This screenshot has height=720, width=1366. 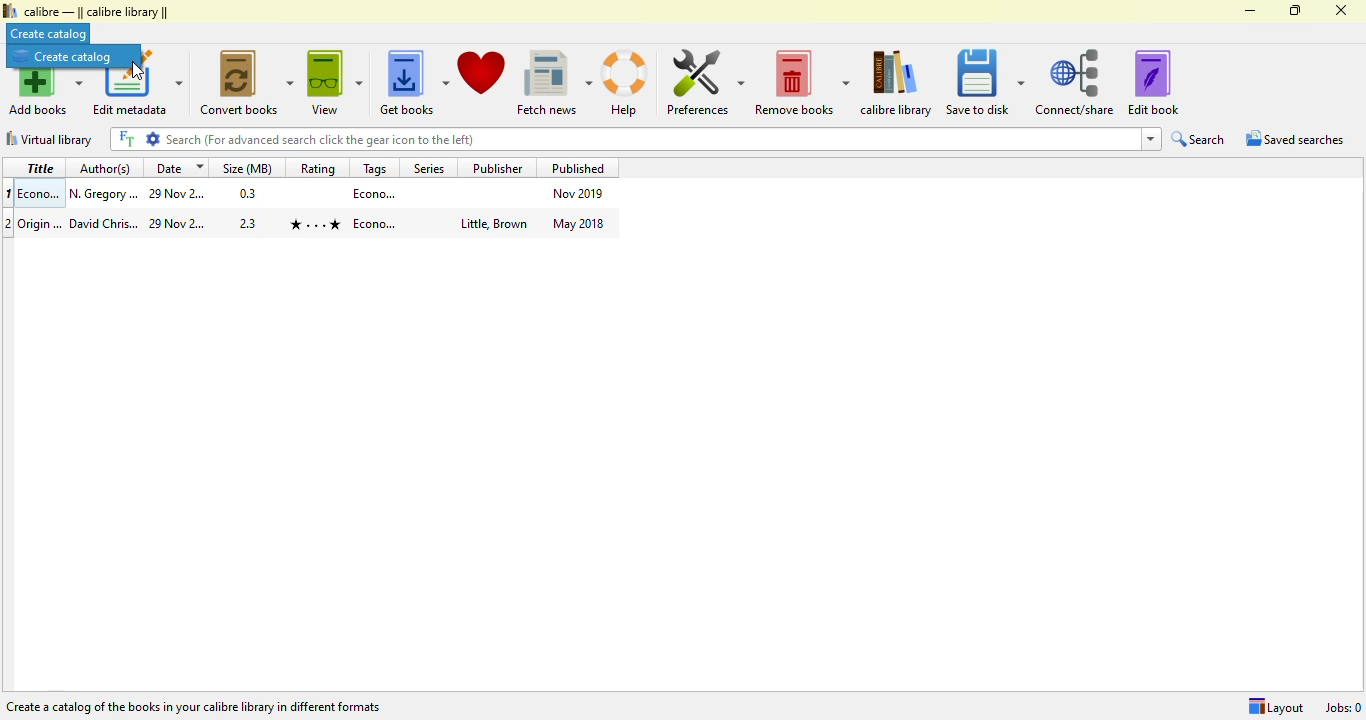 I want to click on rating, so click(x=318, y=168).